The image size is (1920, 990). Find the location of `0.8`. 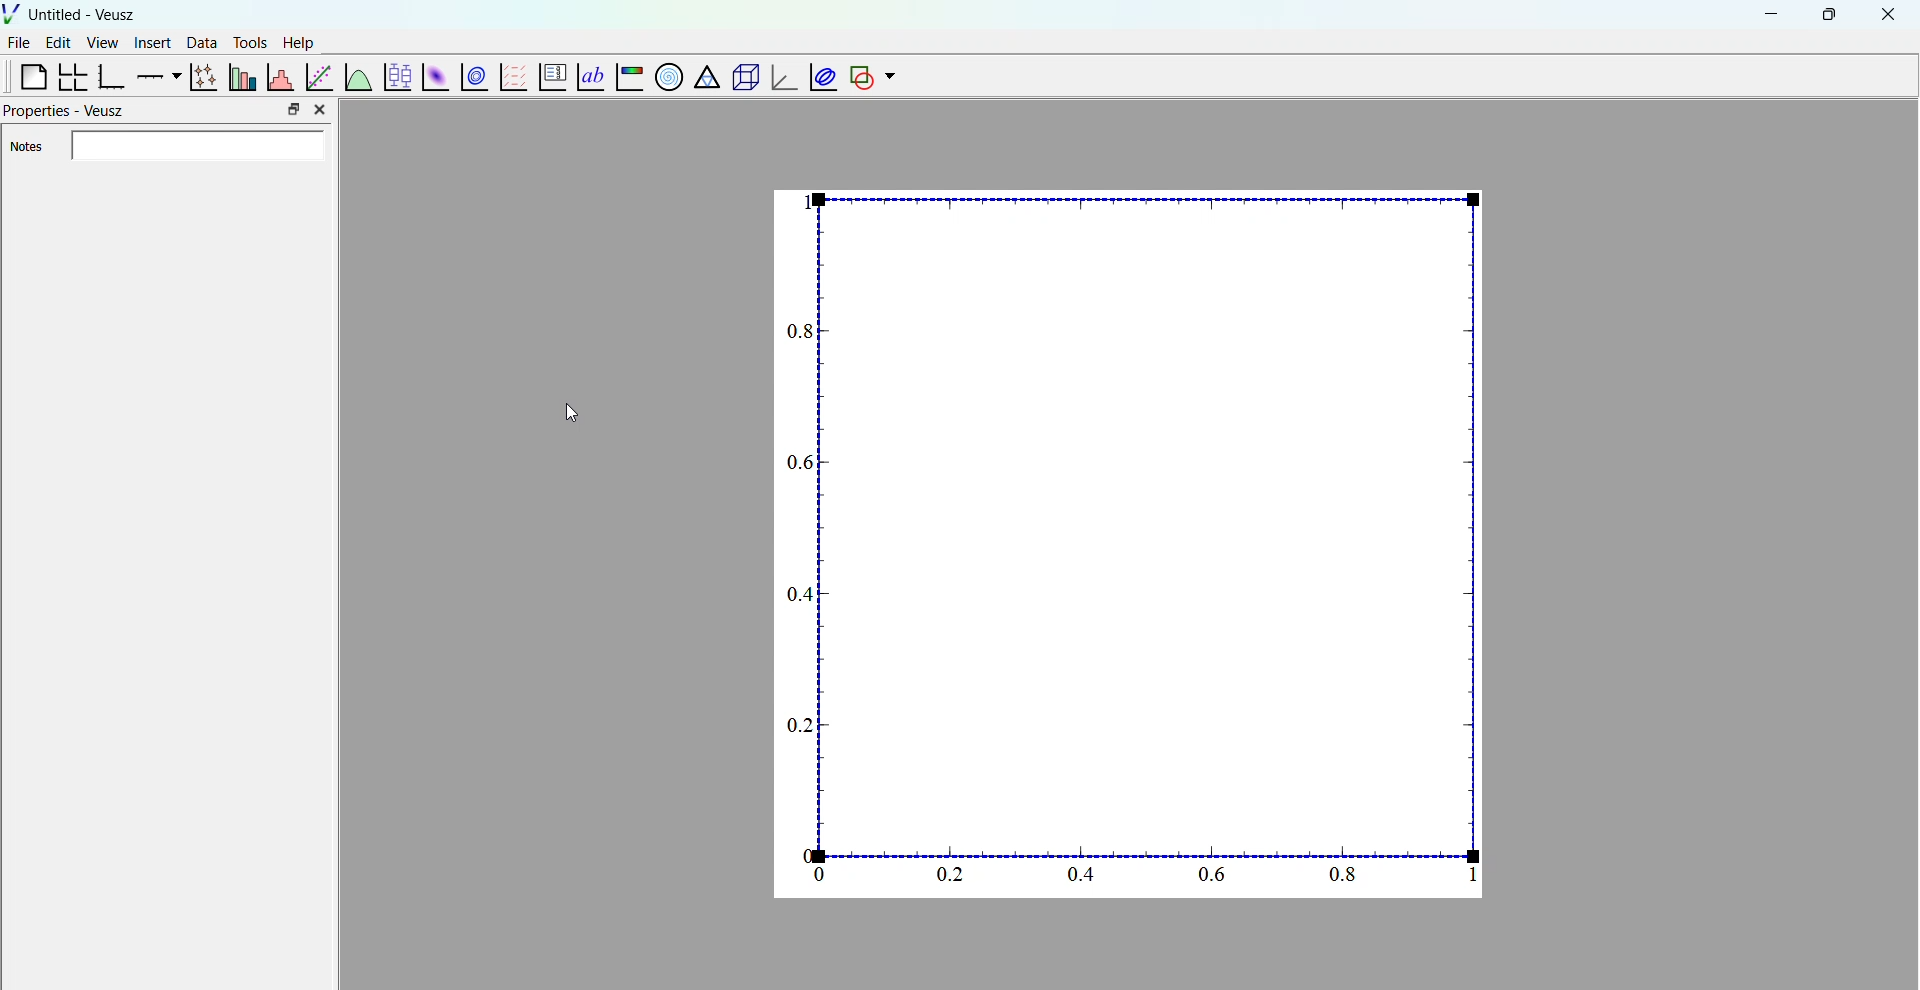

0.8 is located at coordinates (798, 332).